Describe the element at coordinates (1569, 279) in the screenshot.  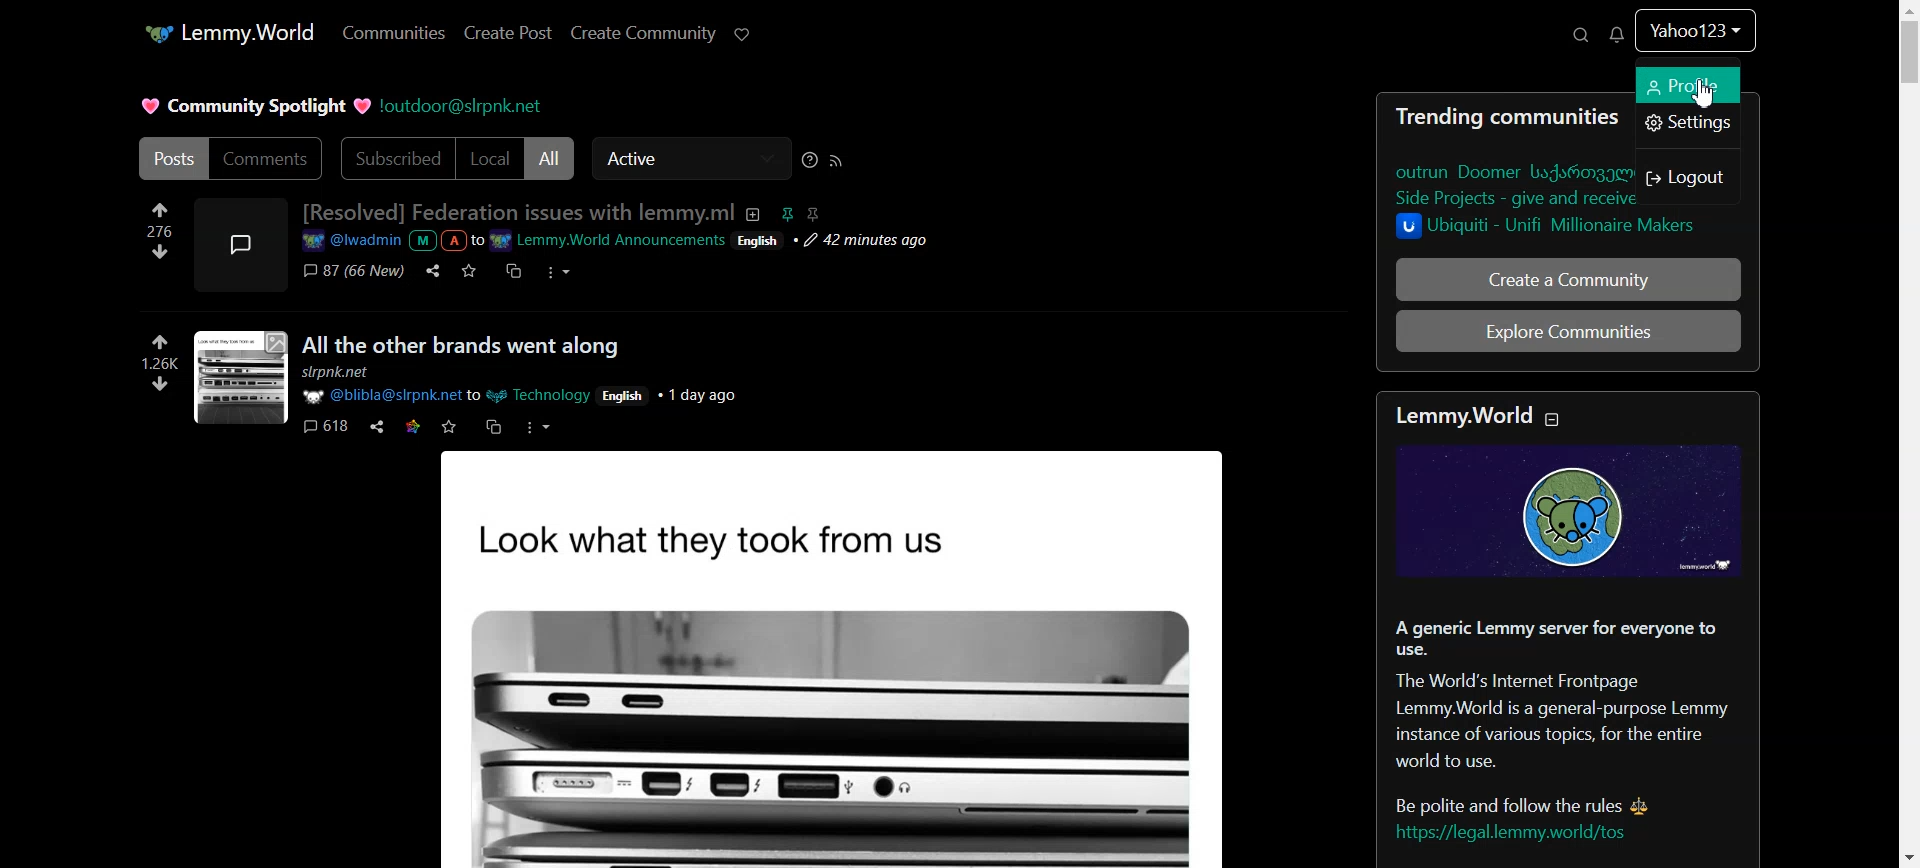
I see `Create a Community` at that location.